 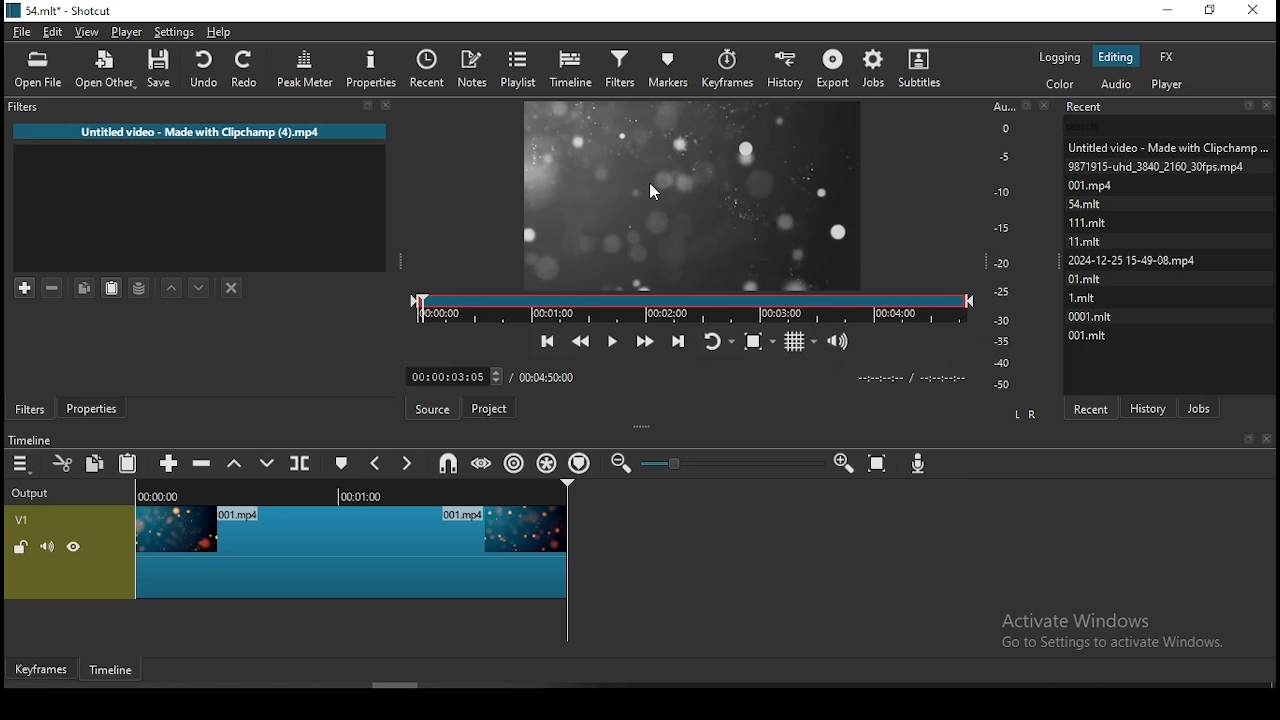 I want to click on remove selected filters, so click(x=51, y=284).